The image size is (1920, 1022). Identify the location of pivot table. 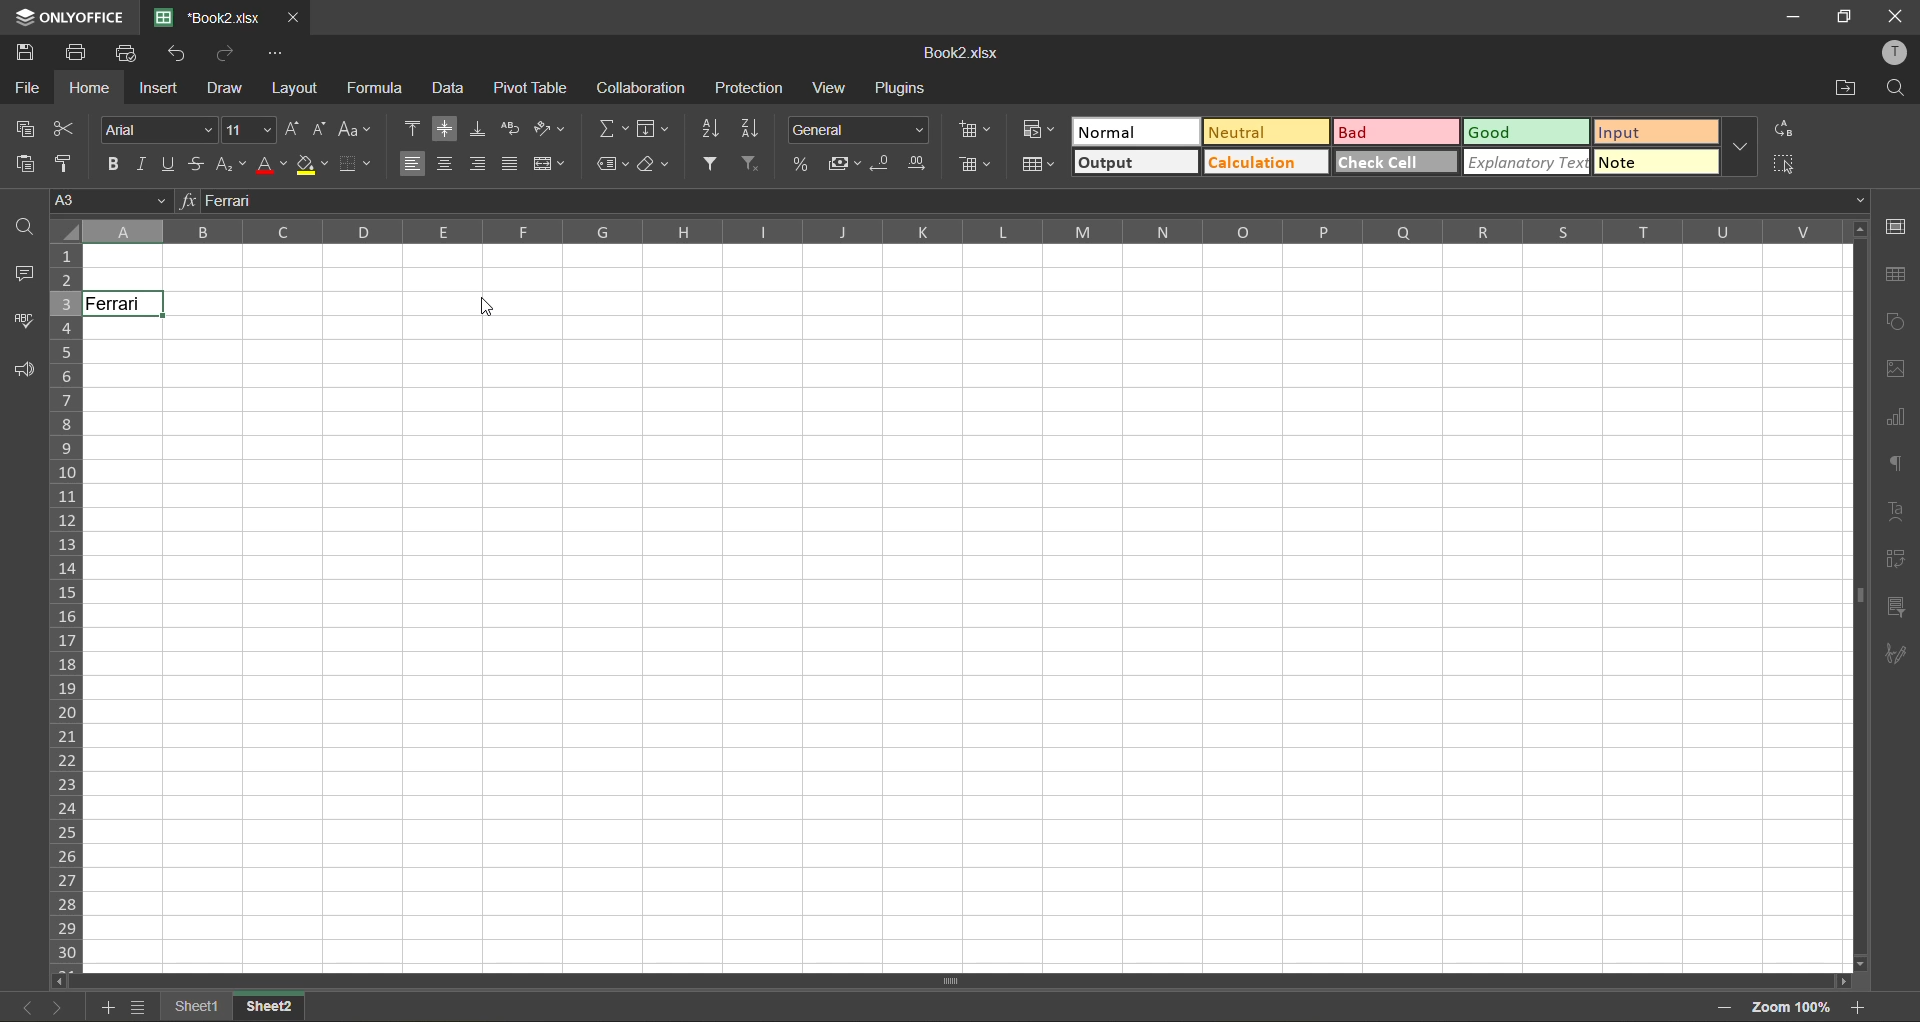
(1900, 559).